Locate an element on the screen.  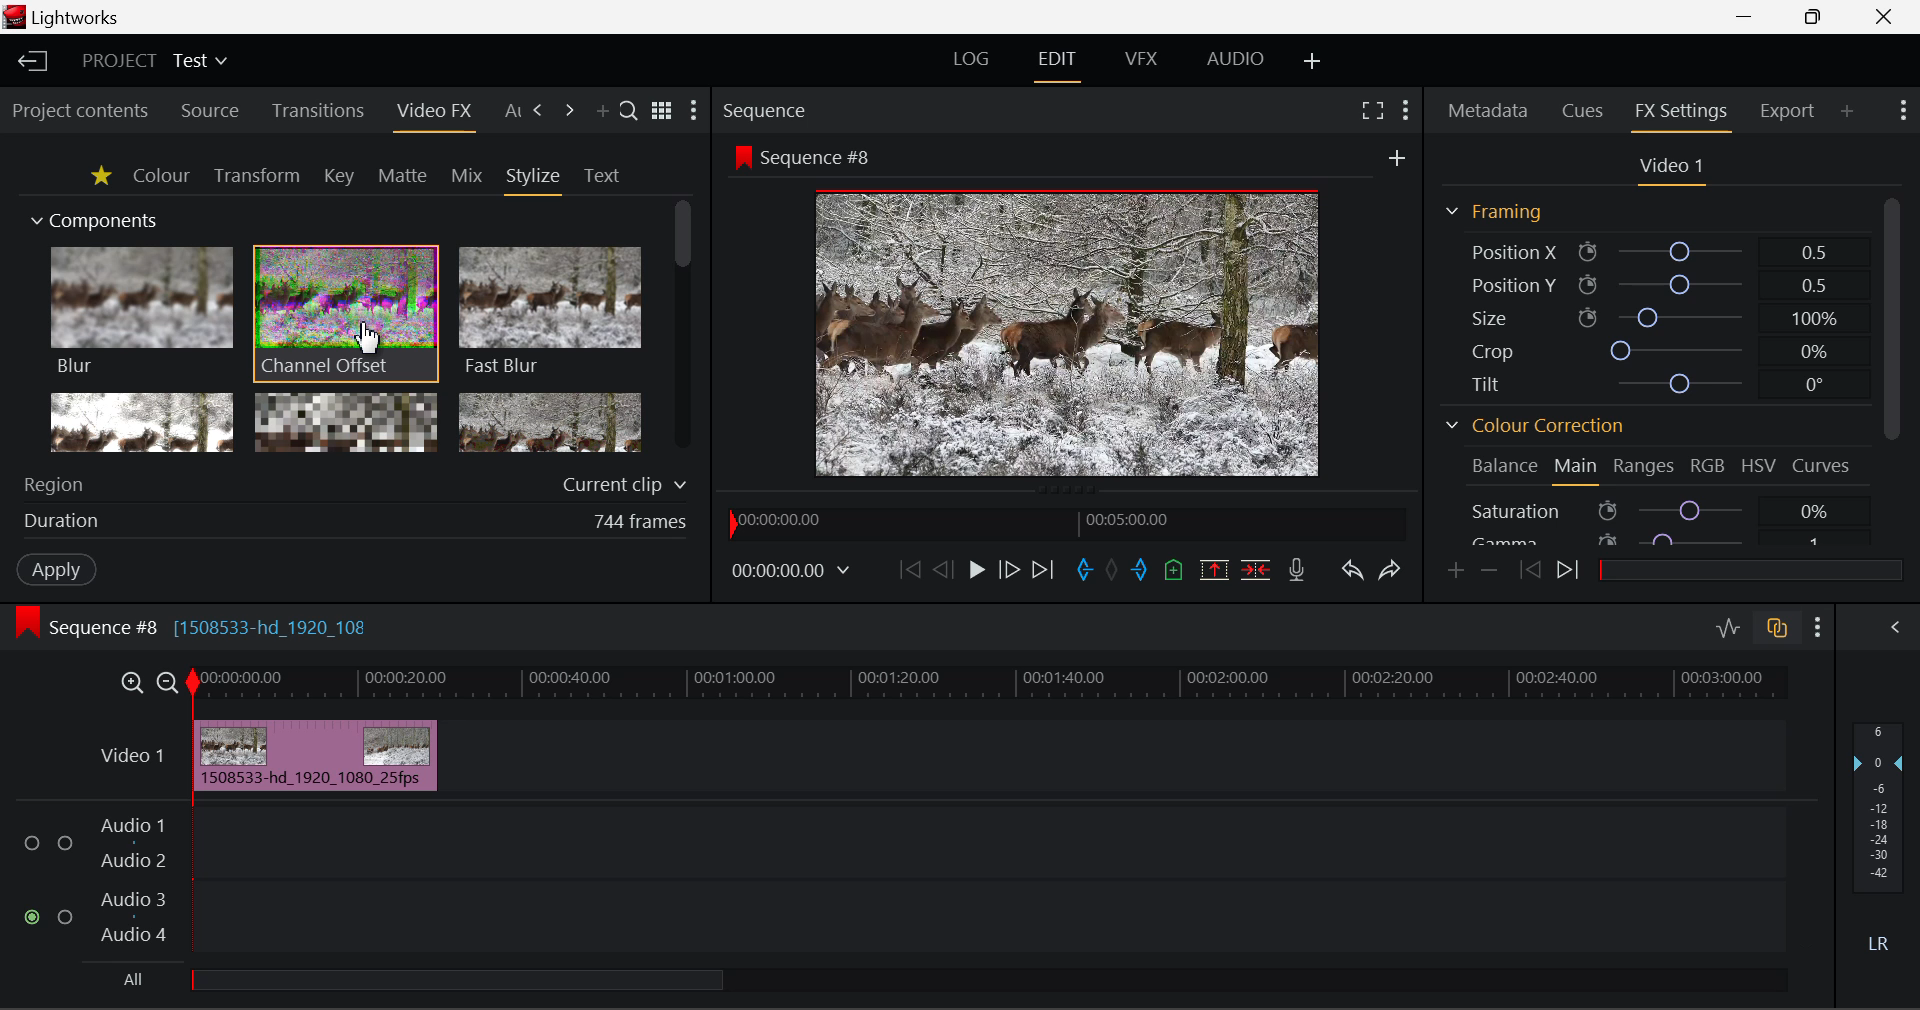
Frame Duration is located at coordinates (356, 523).